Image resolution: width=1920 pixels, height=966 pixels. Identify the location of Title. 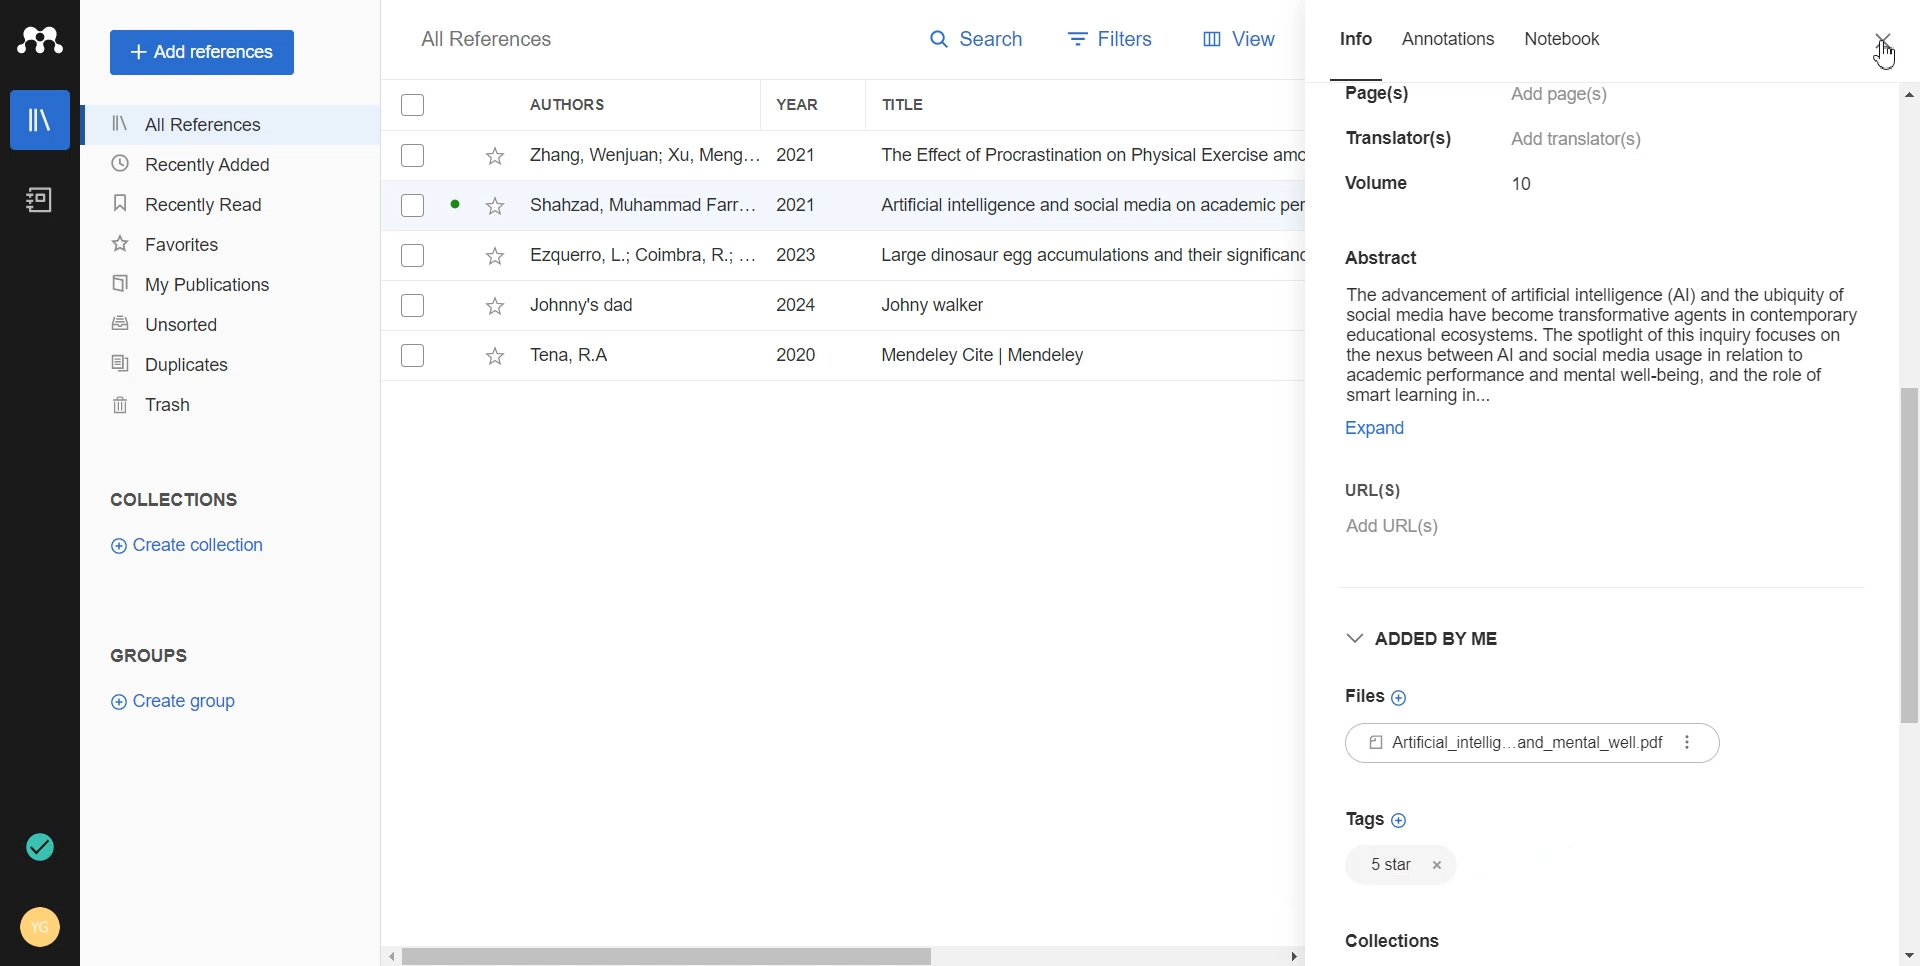
(926, 105).